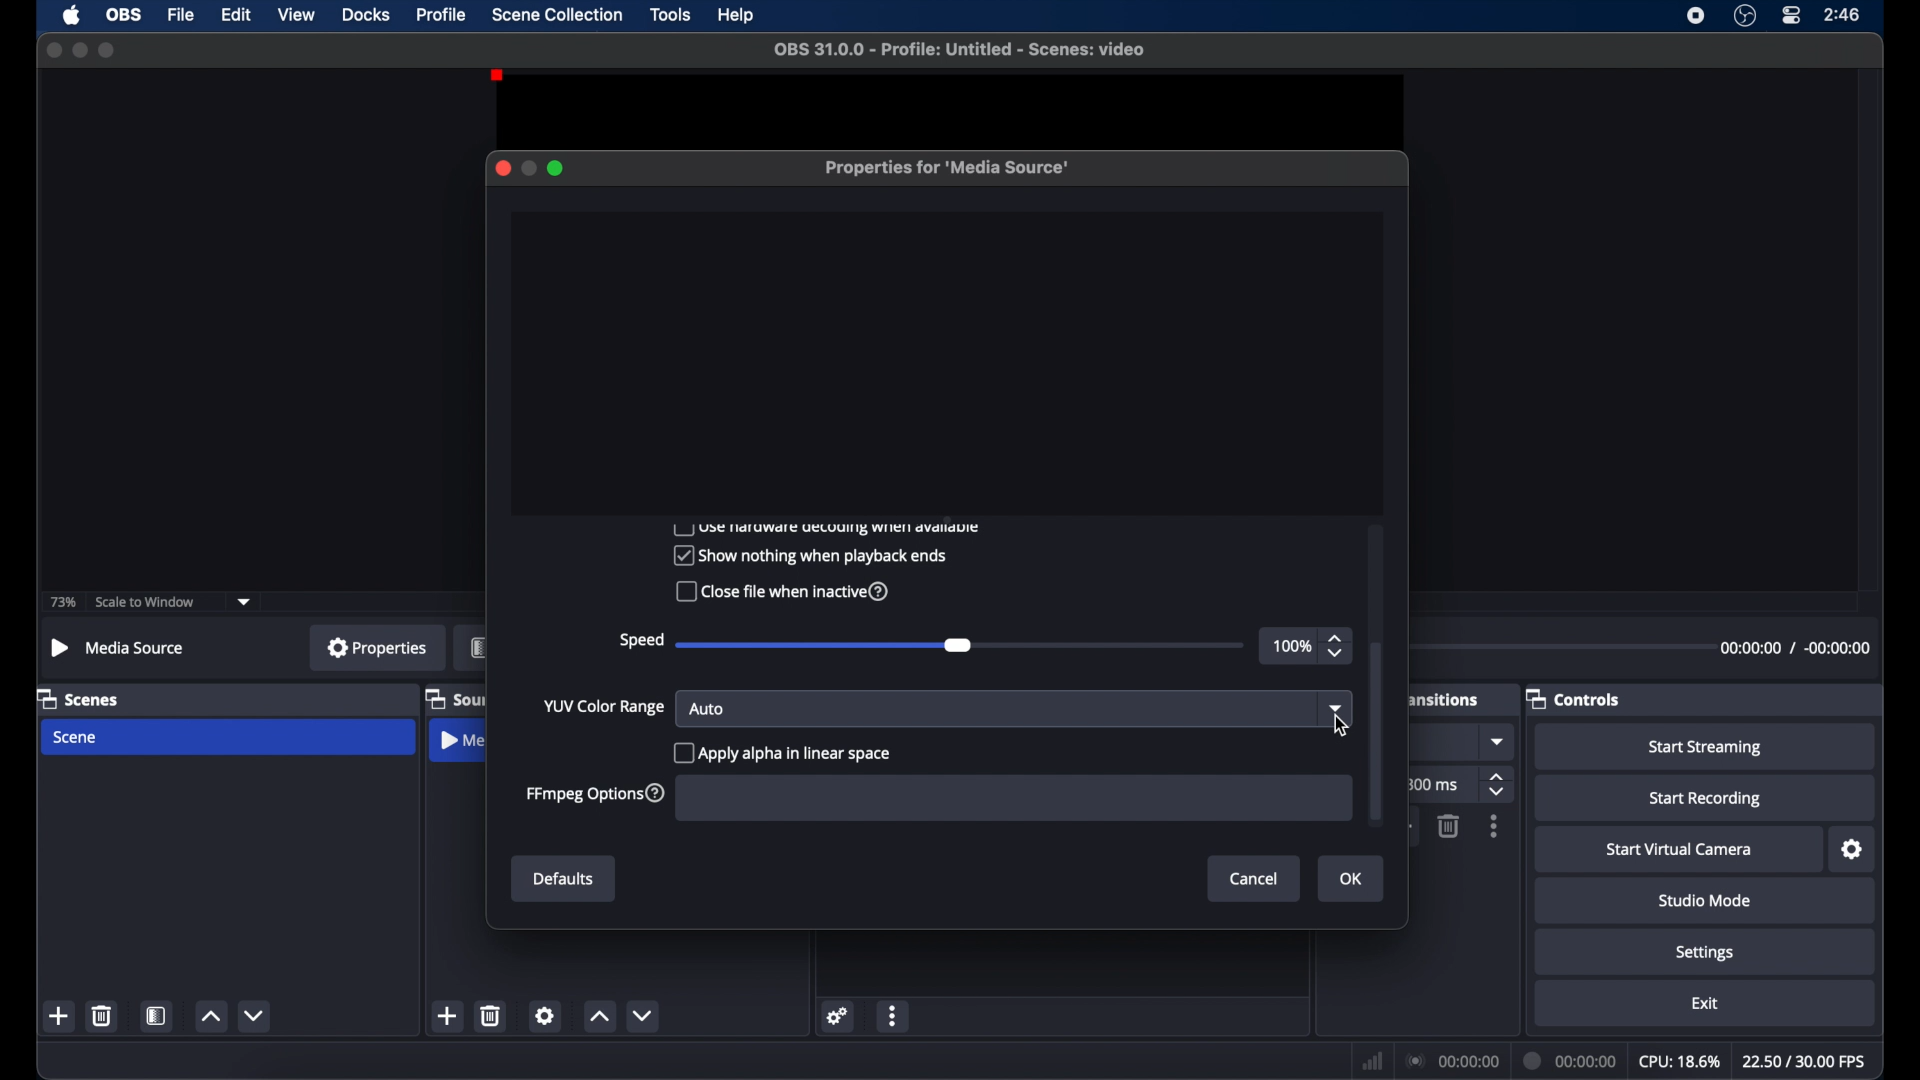  I want to click on Show nothing when playback ends, so click(808, 555).